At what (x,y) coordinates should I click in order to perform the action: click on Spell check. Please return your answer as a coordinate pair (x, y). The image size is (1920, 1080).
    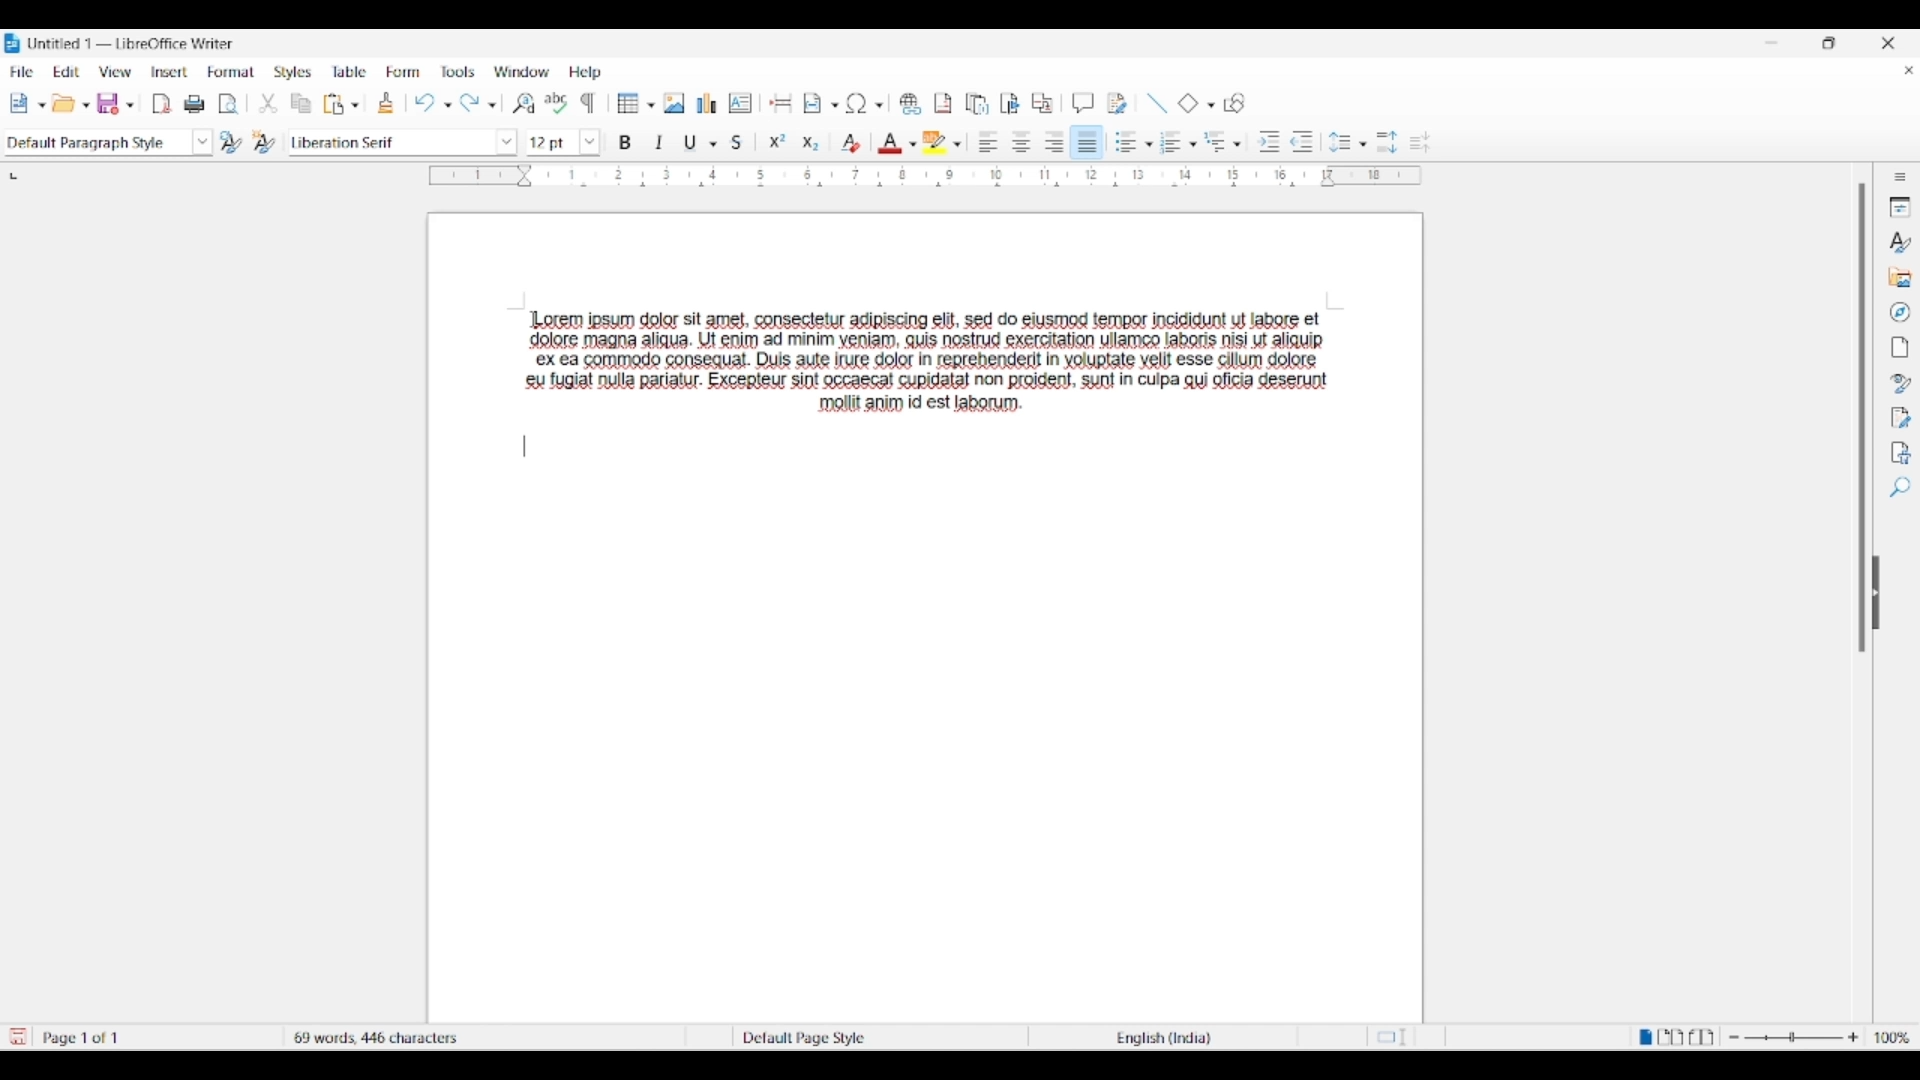
    Looking at the image, I should click on (557, 103).